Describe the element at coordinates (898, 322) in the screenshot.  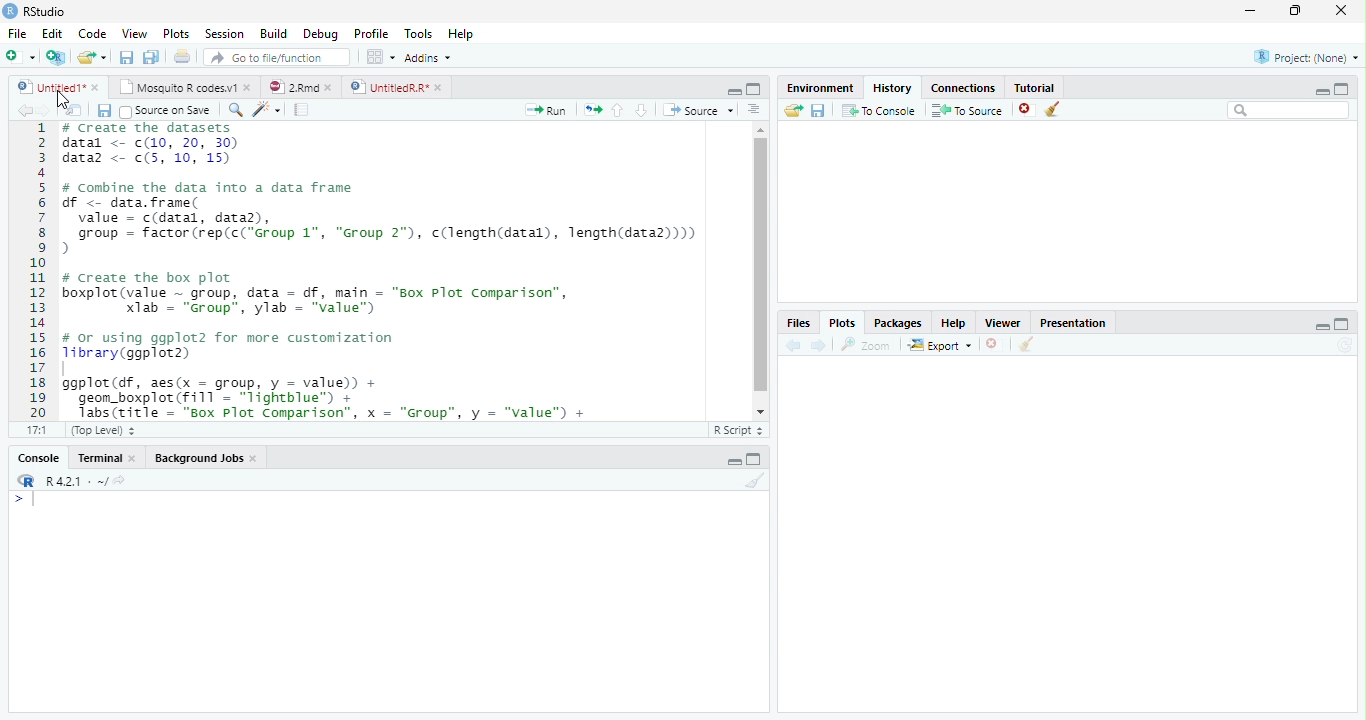
I see `Packages` at that location.